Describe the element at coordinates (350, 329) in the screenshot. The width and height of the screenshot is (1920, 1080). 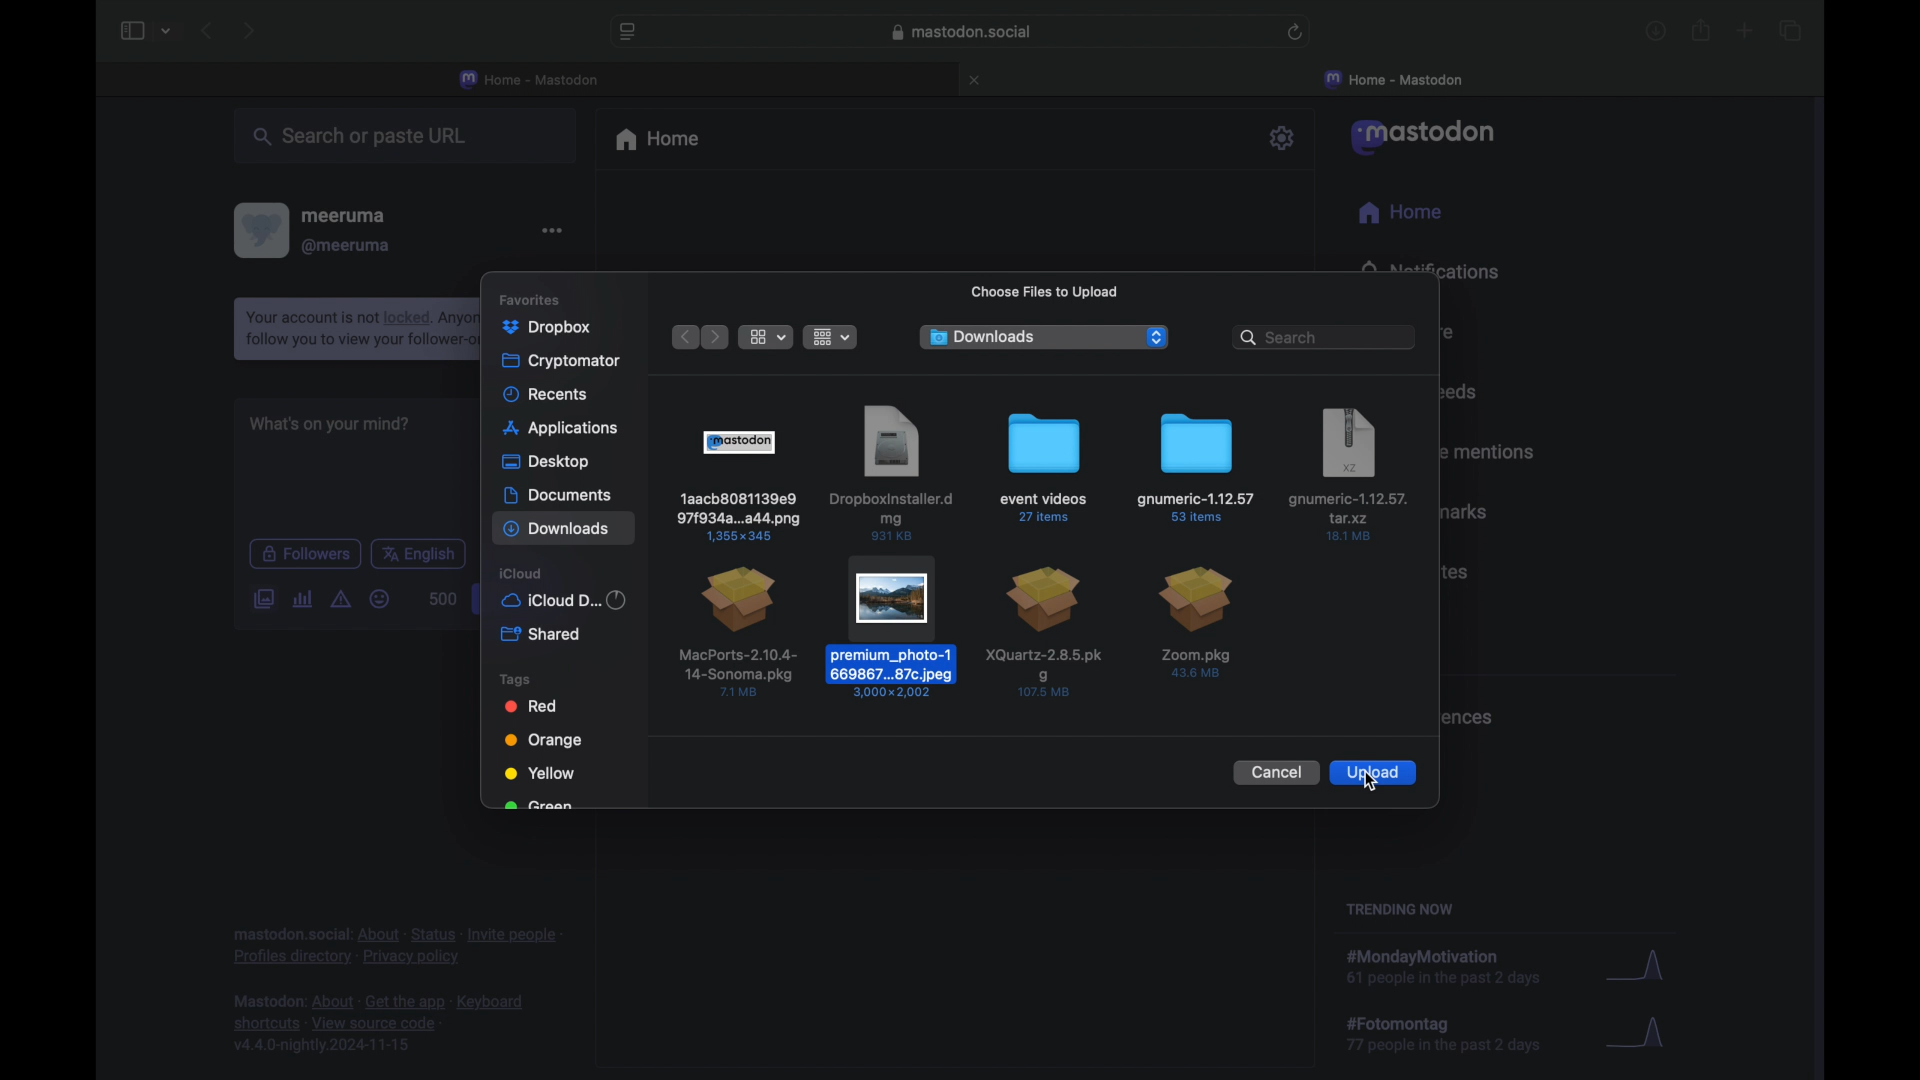
I see `notification` at that location.